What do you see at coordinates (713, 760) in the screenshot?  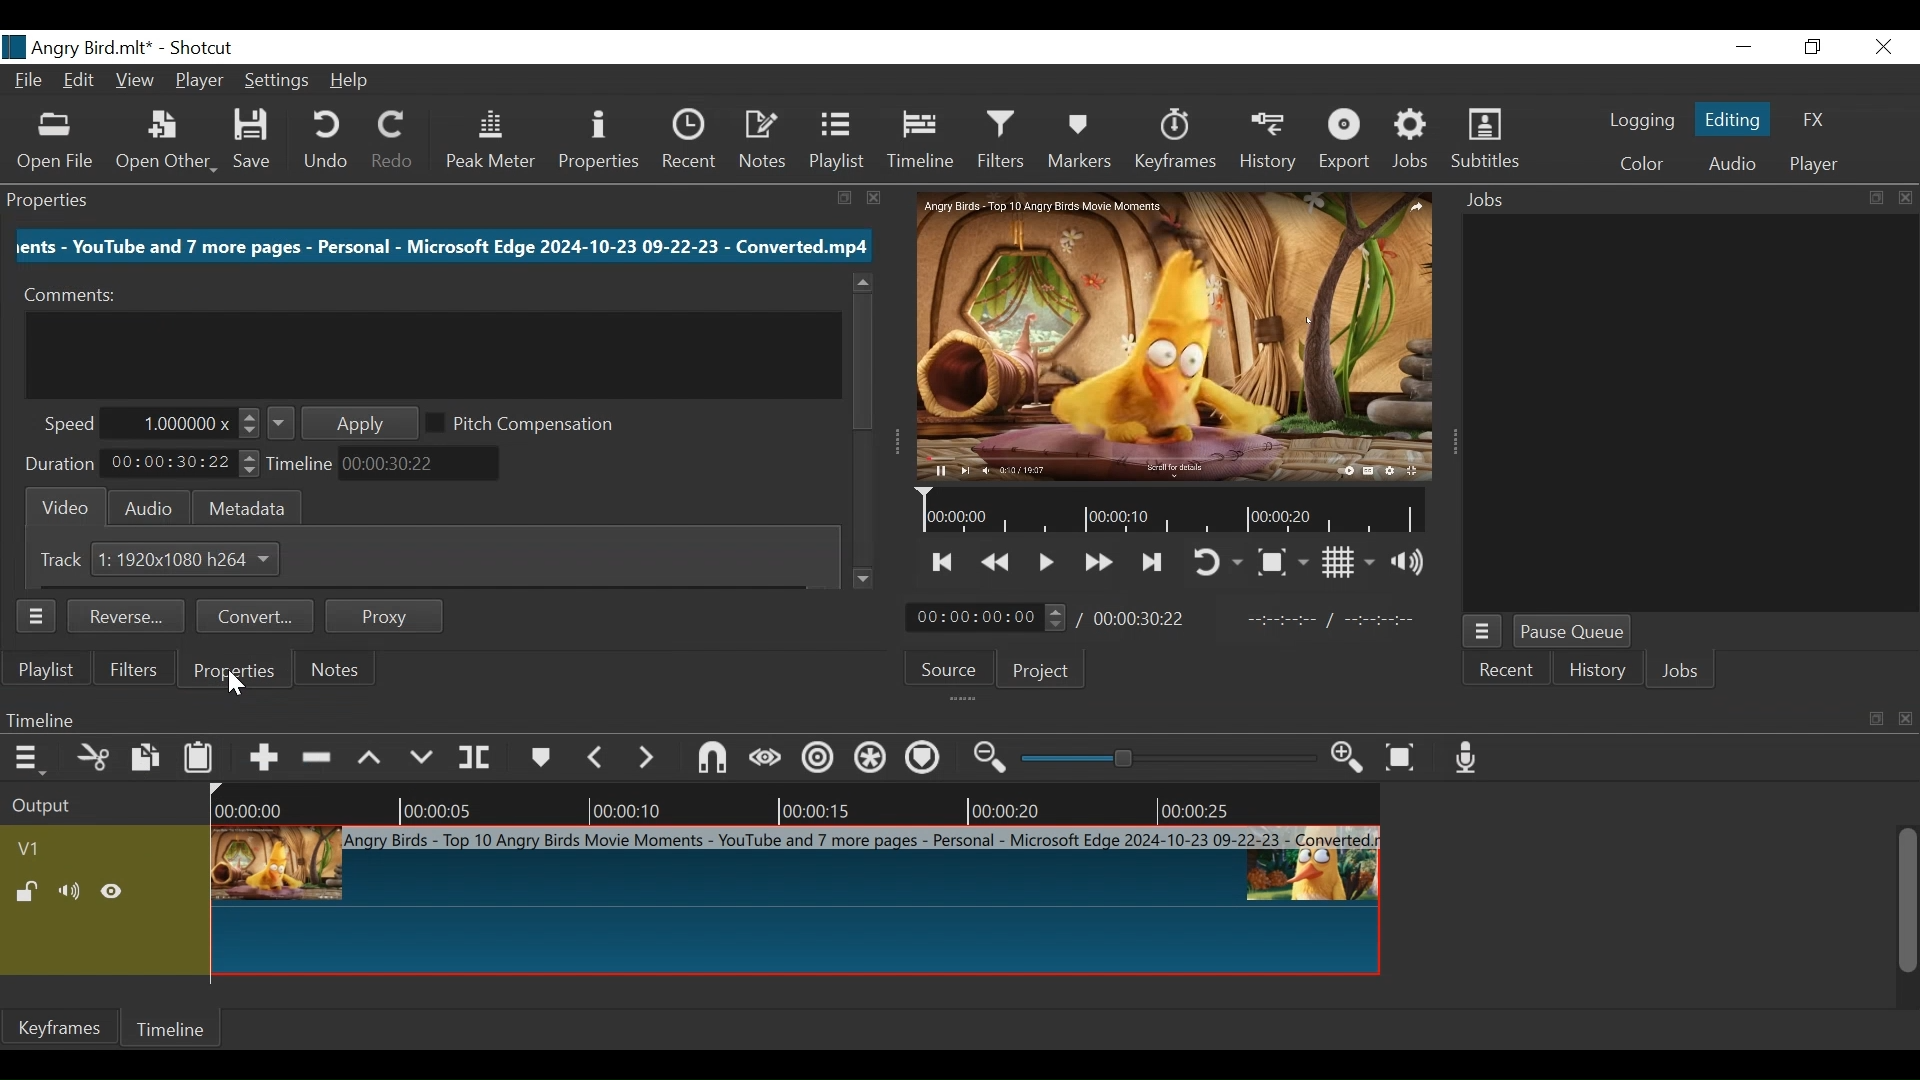 I see `Snap` at bounding box center [713, 760].